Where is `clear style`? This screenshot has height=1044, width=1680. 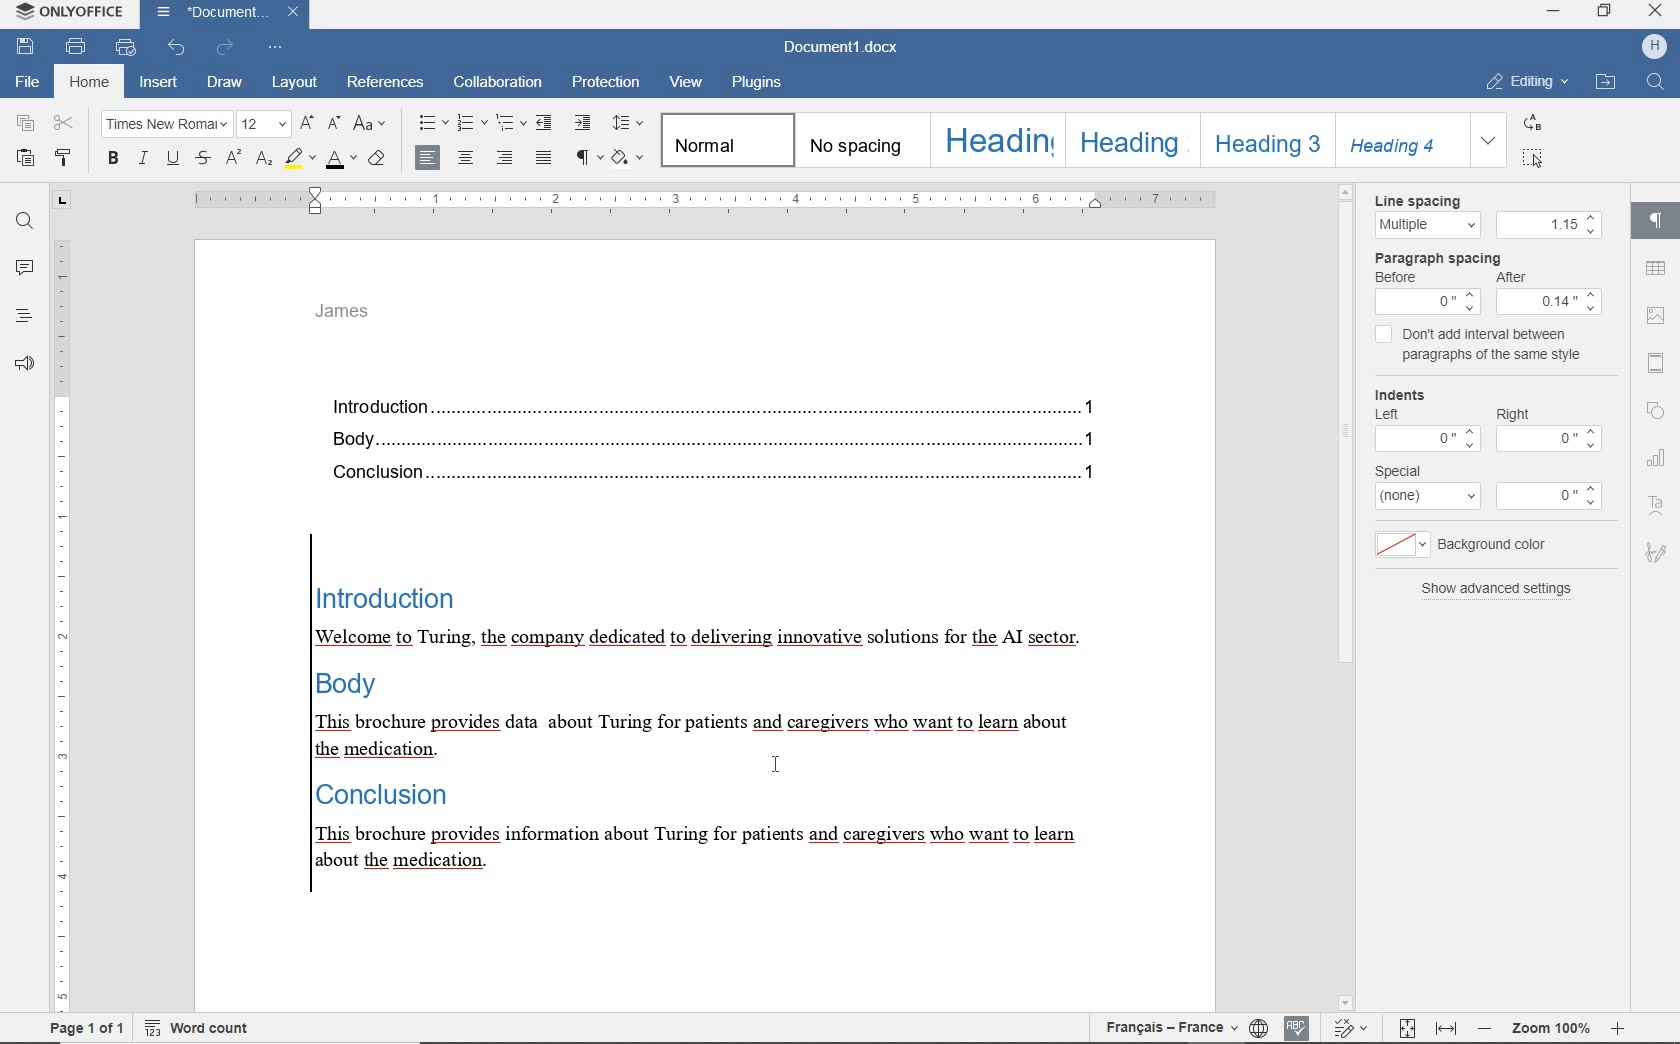 clear style is located at coordinates (378, 157).